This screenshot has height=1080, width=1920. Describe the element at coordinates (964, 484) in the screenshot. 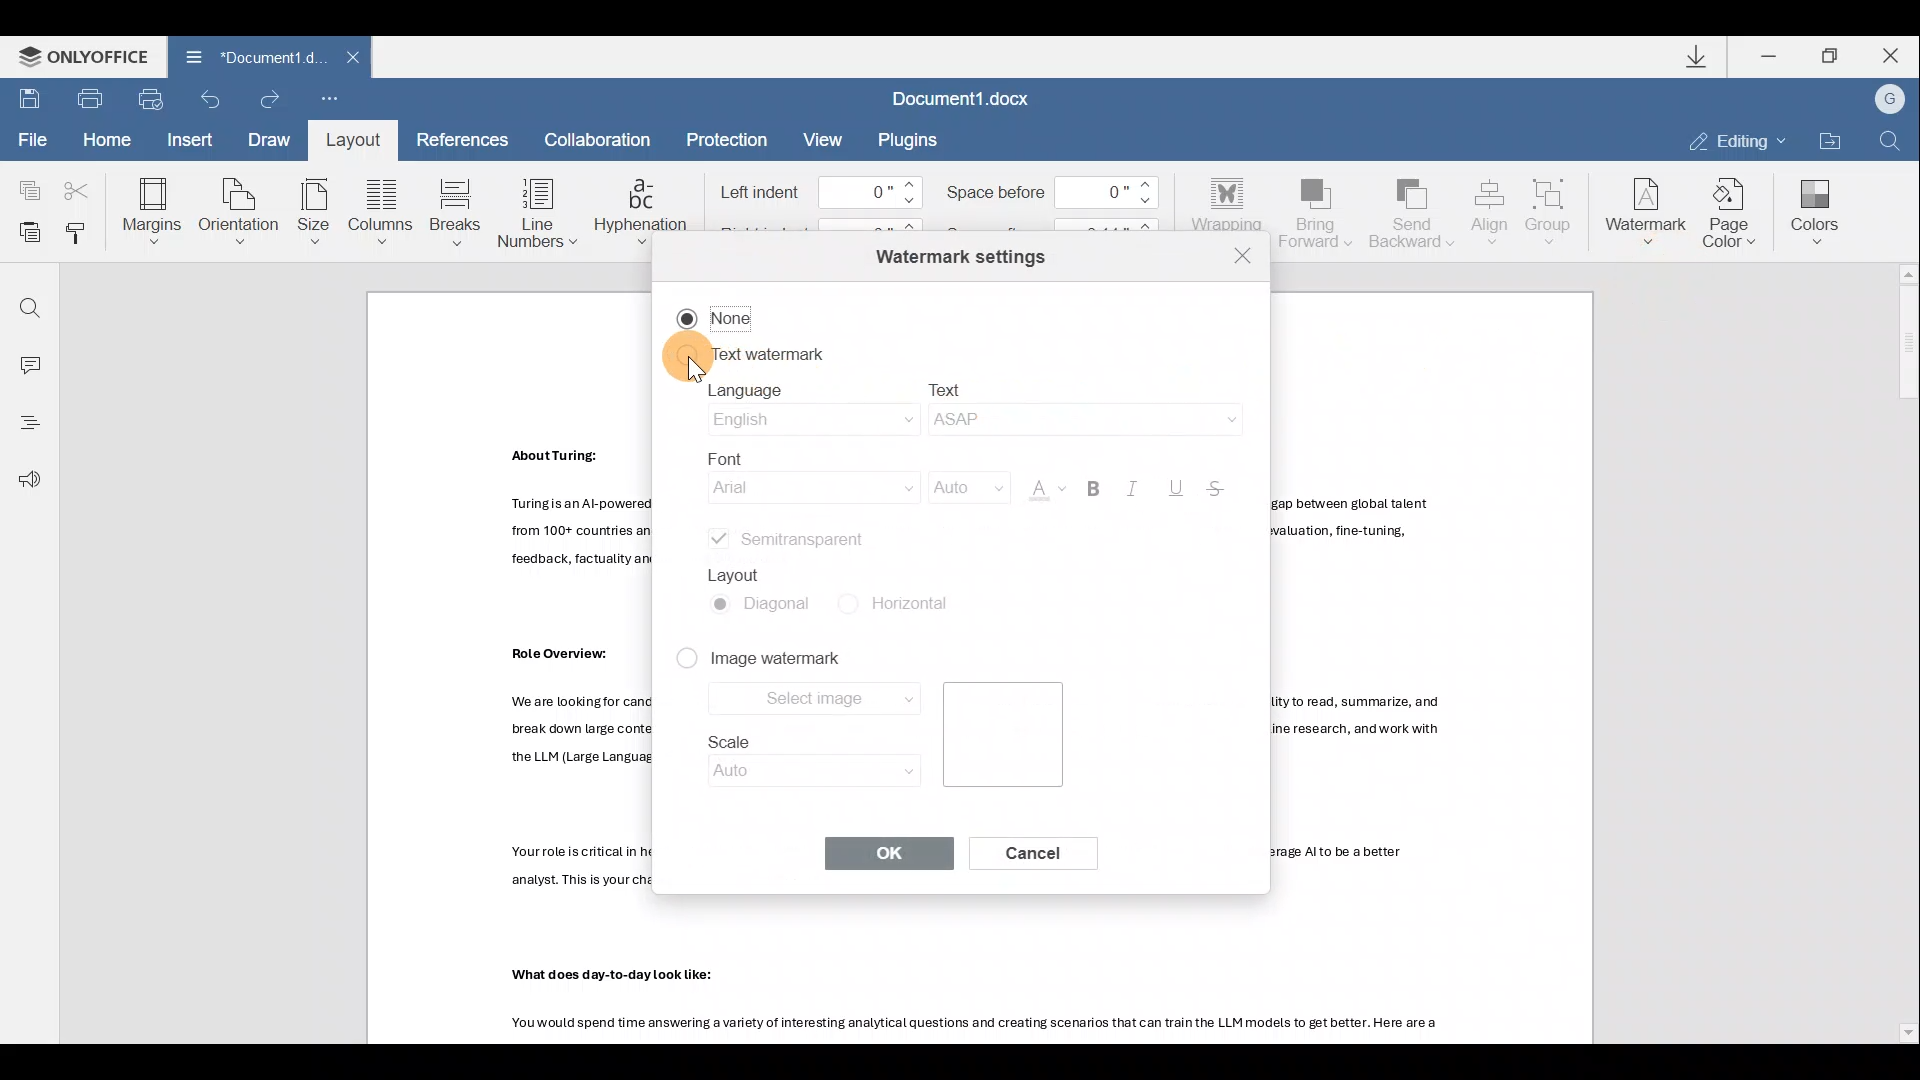

I see `Font size` at that location.